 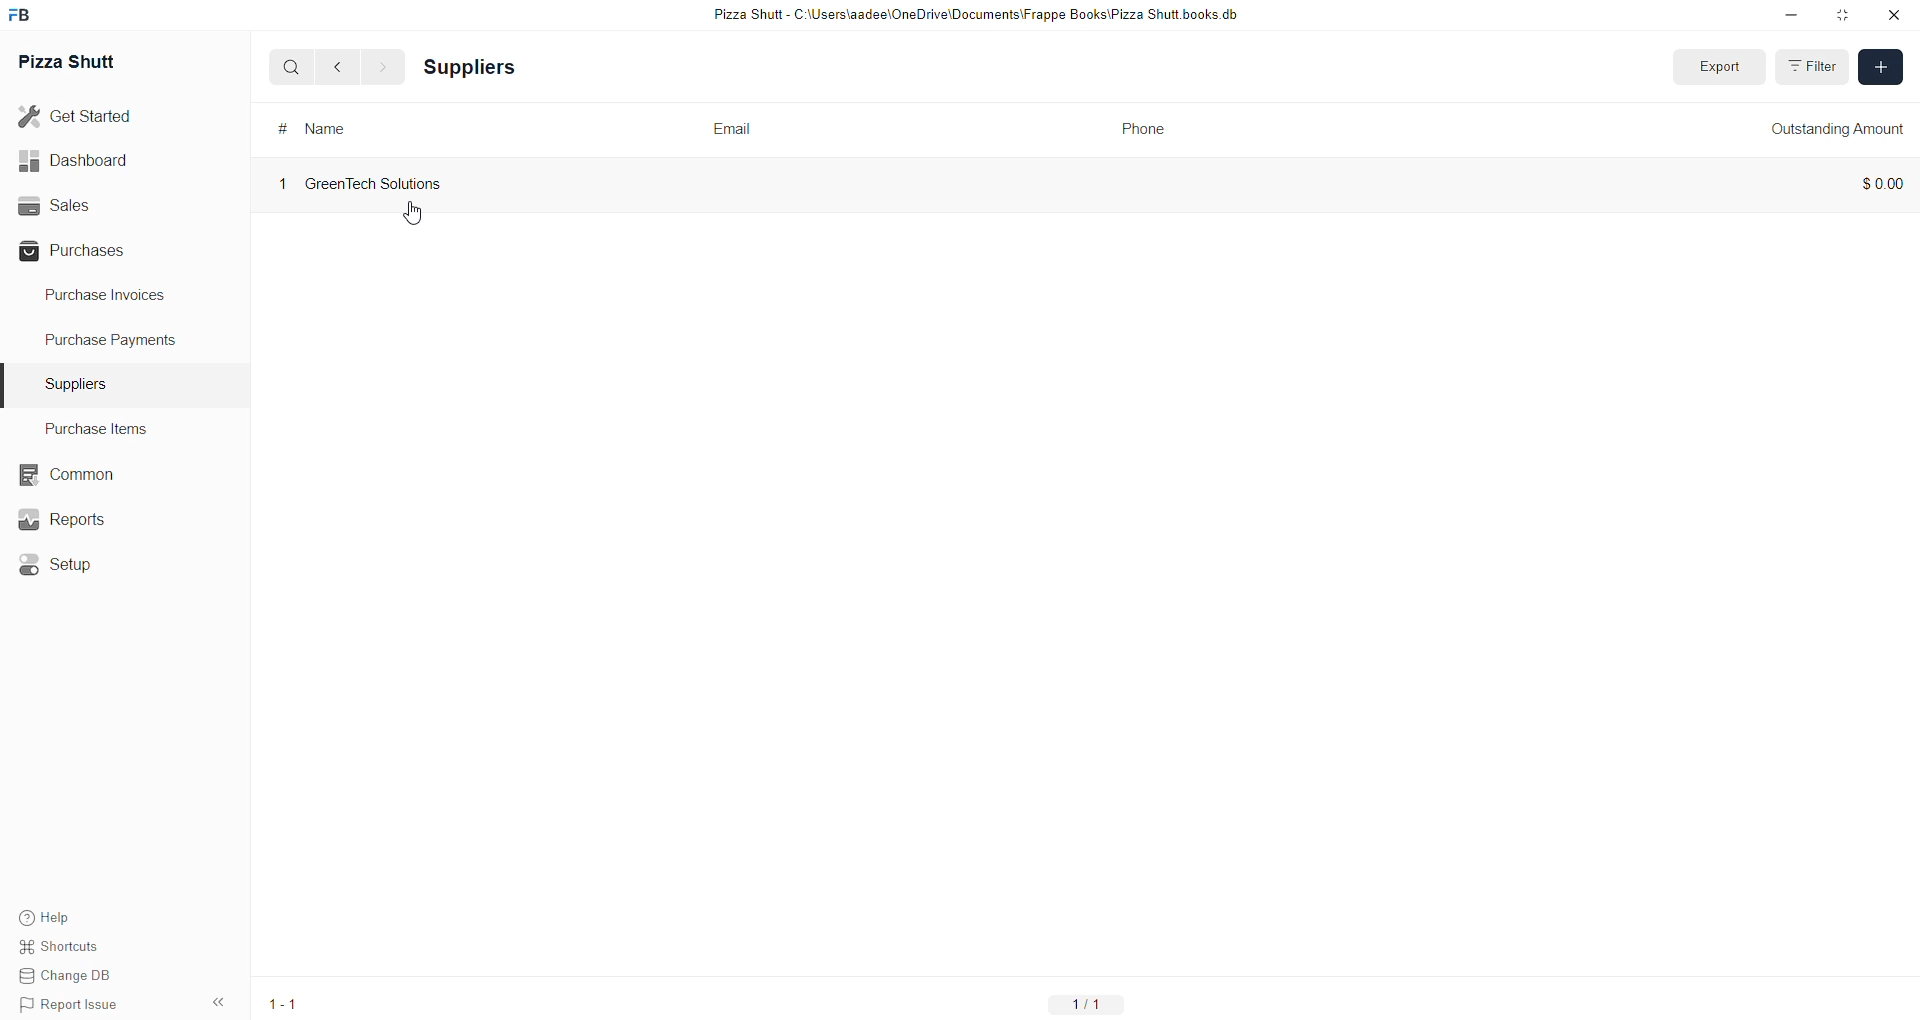 I want to click on Purchase Payments, so click(x=113, y=343).